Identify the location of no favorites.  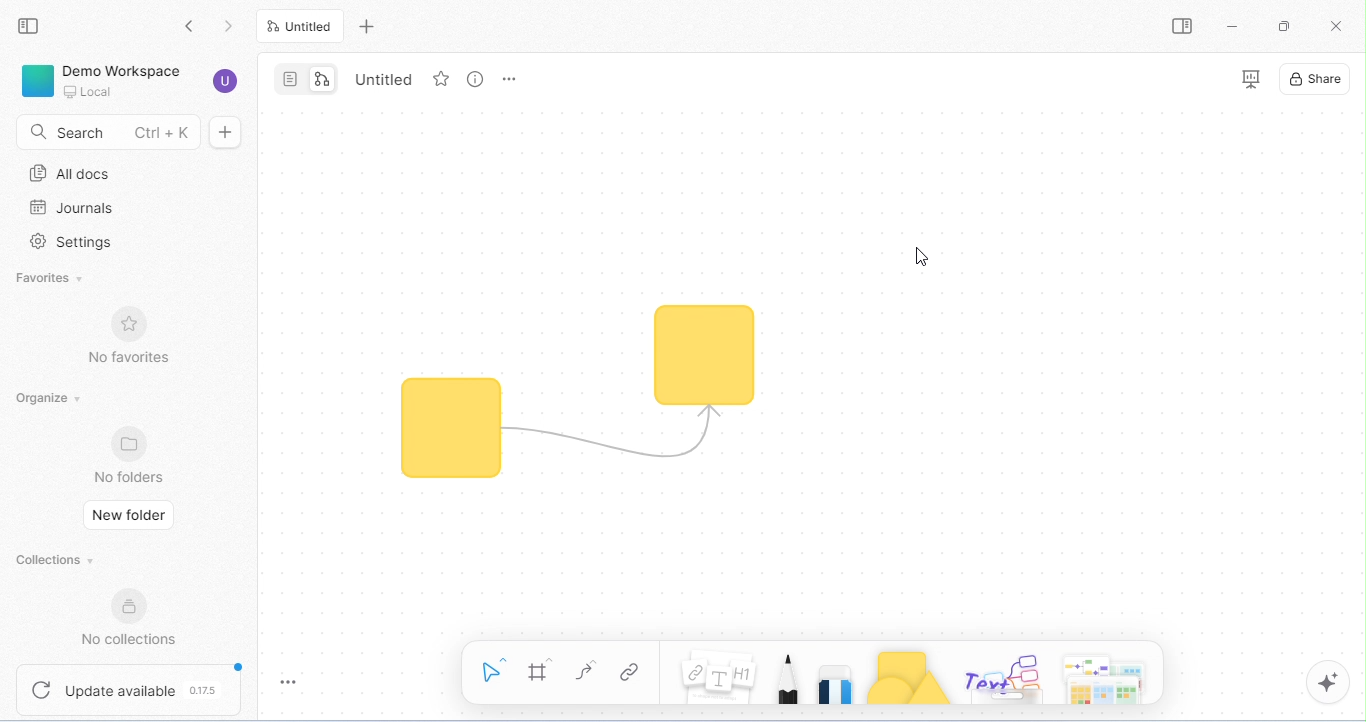
(128, 338).